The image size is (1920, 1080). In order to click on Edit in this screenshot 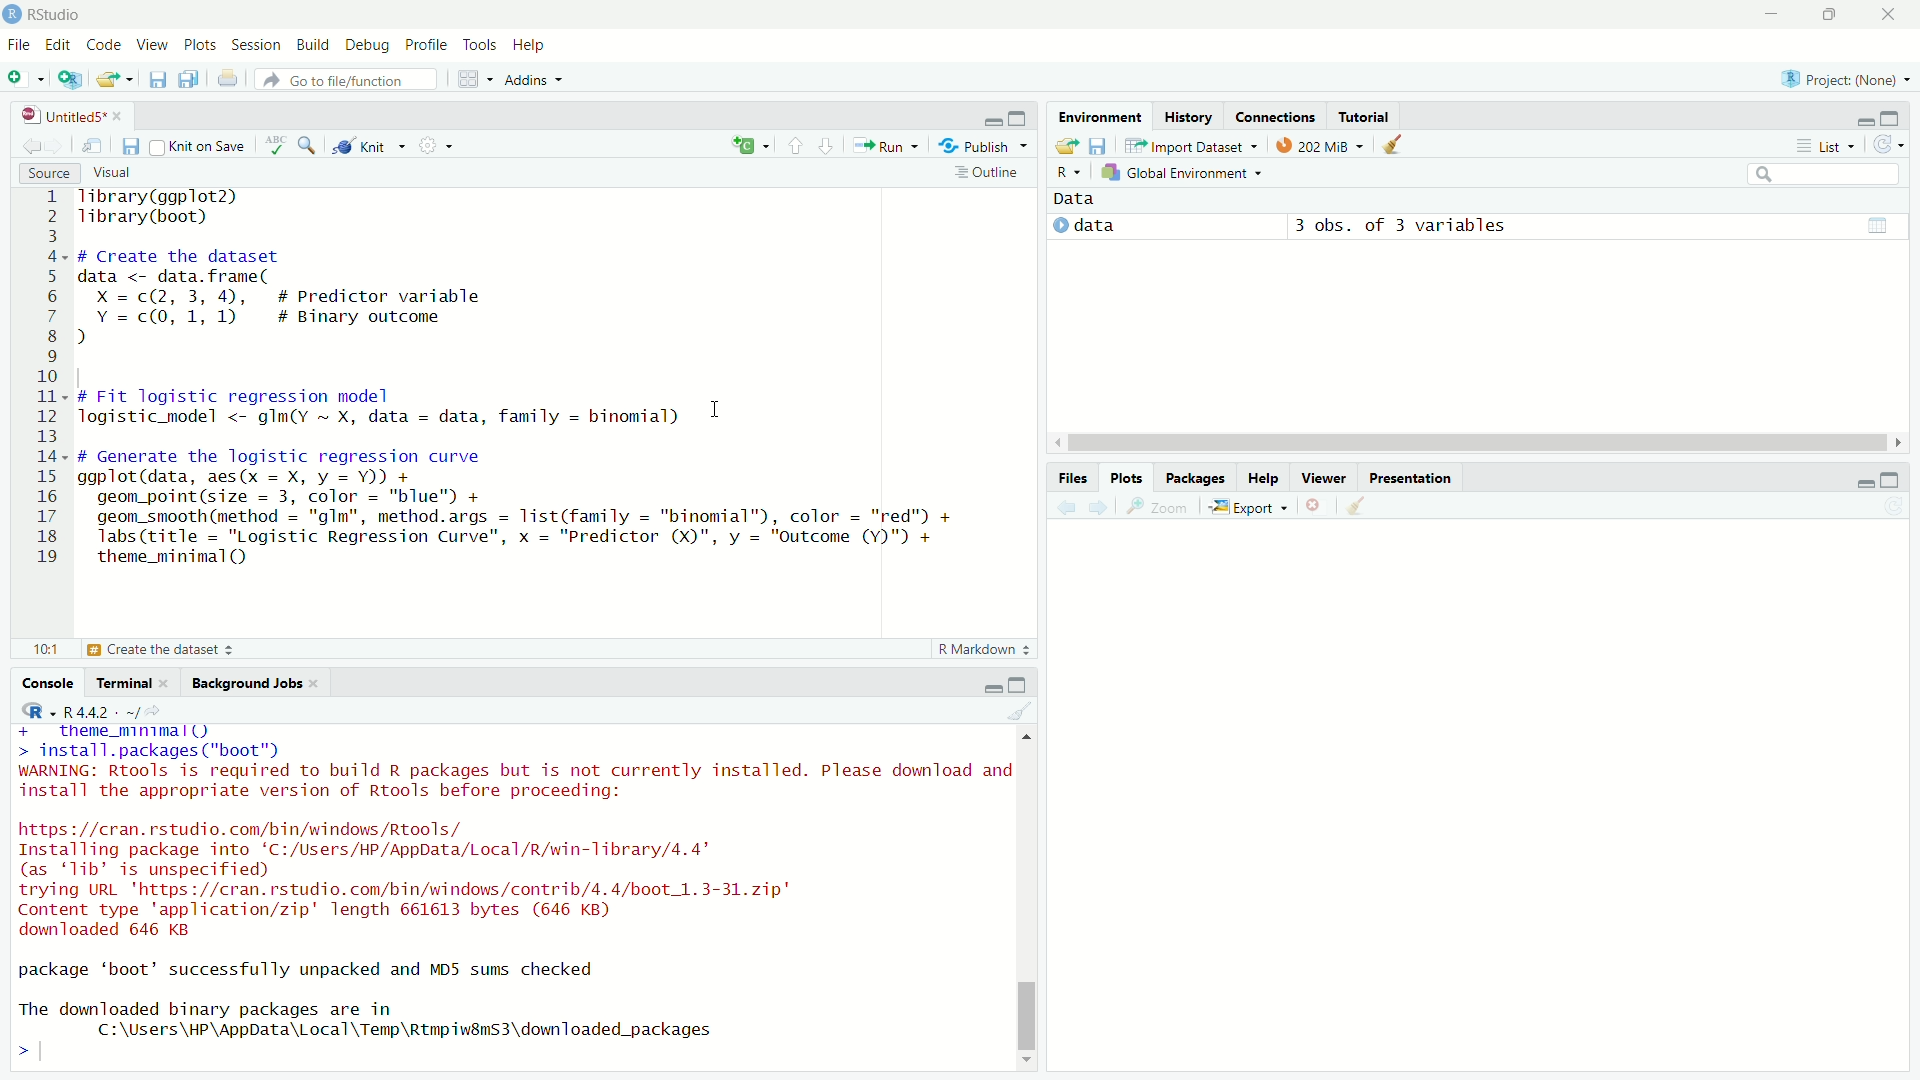, I will do `click(56, 43)`.